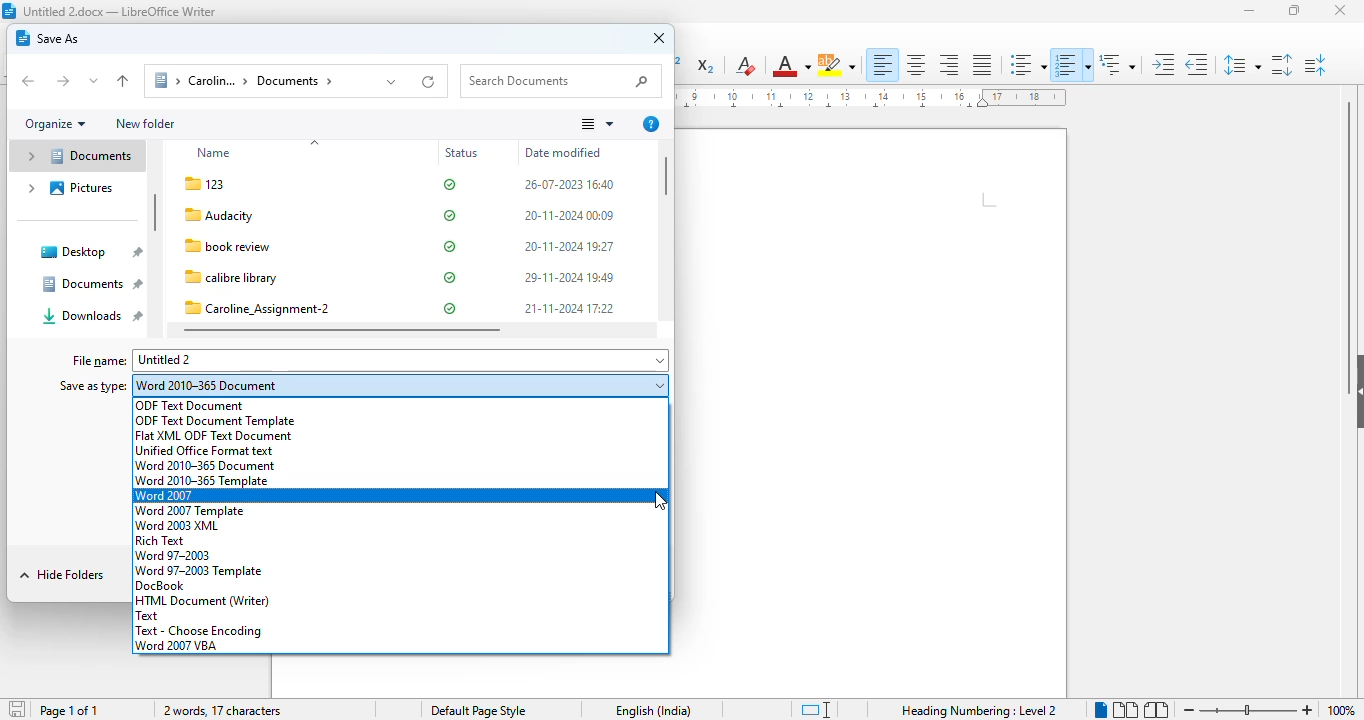  I want to click on save, so click(14, 709).